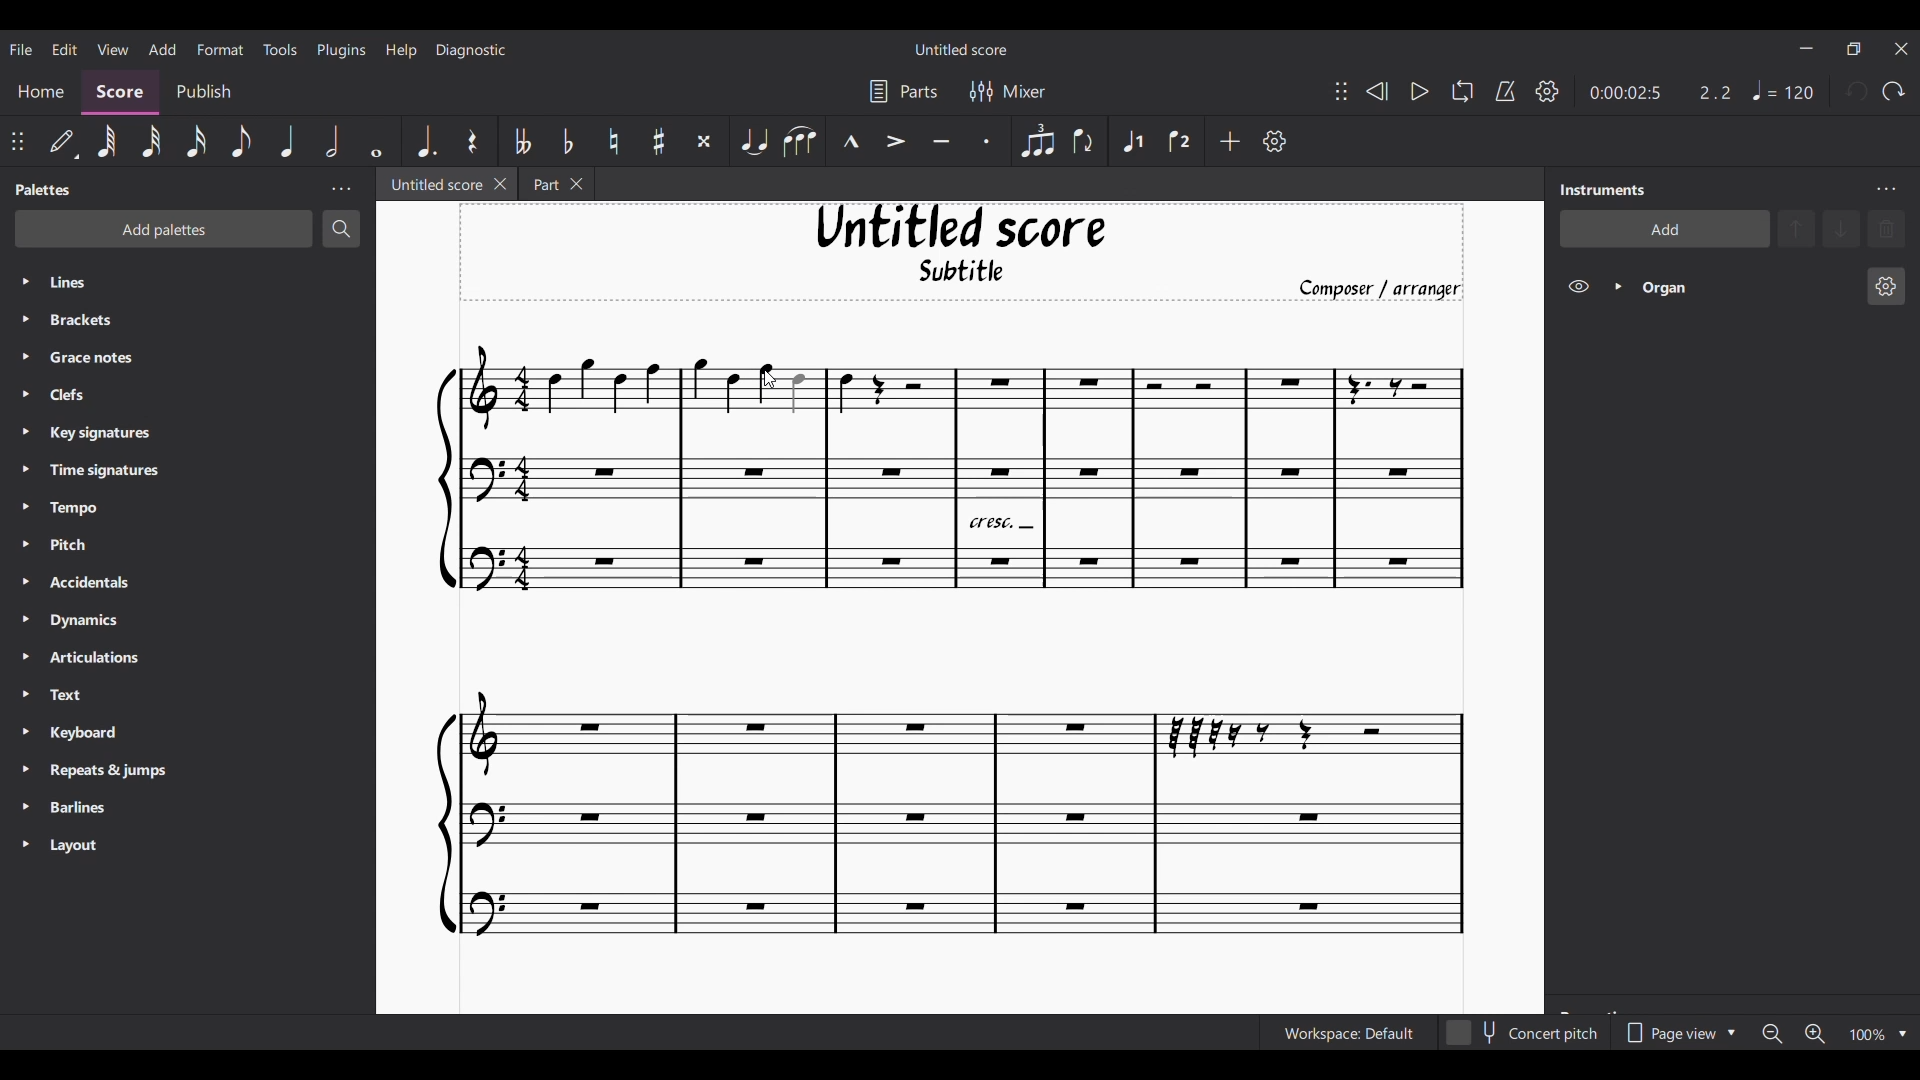  I want to click on Edit menu, so click(64, 48).